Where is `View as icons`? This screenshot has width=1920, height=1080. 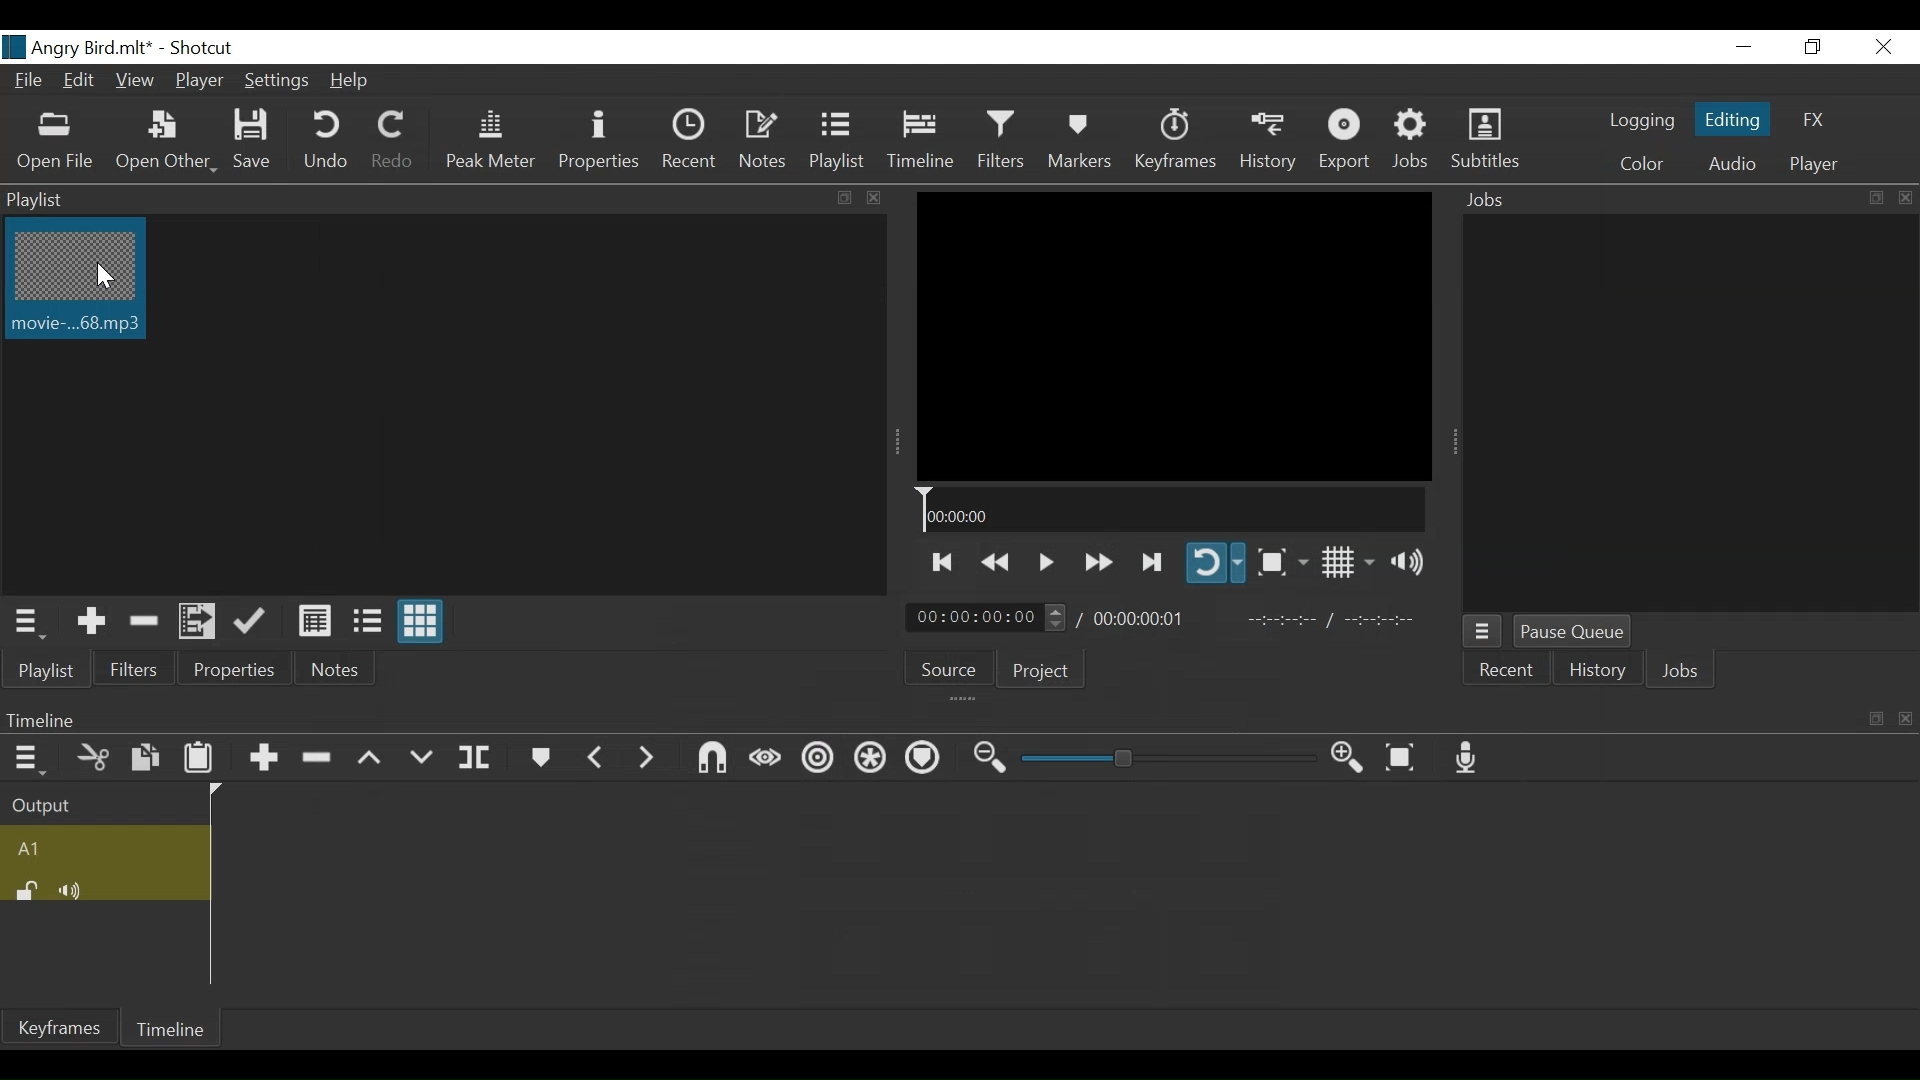 View as icons is located at coordinates (419, 621).